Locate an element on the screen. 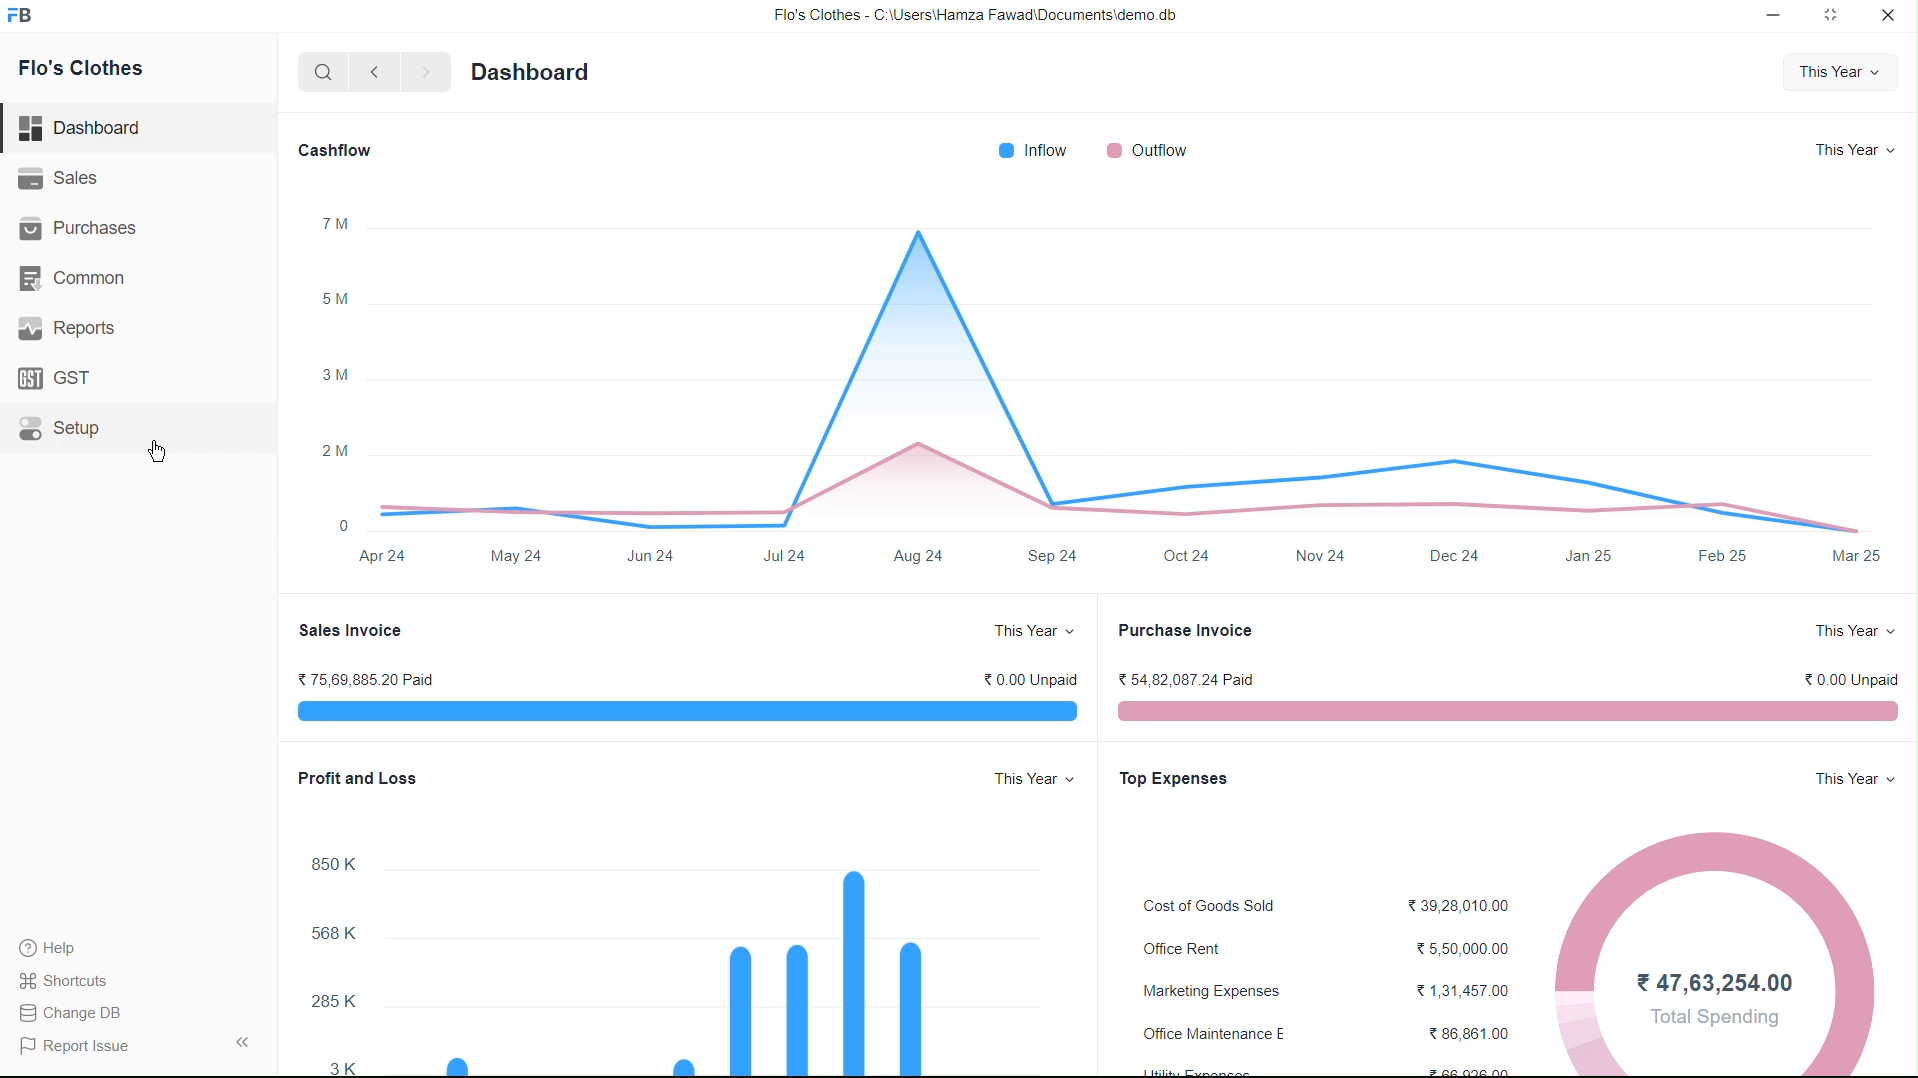 Image resolution: width=1918 pixels, height=1078 pixels. Flo's Clothes - C:\Users\Hamza Fawad\Documents\demo db is located at coordinates (973, 16).